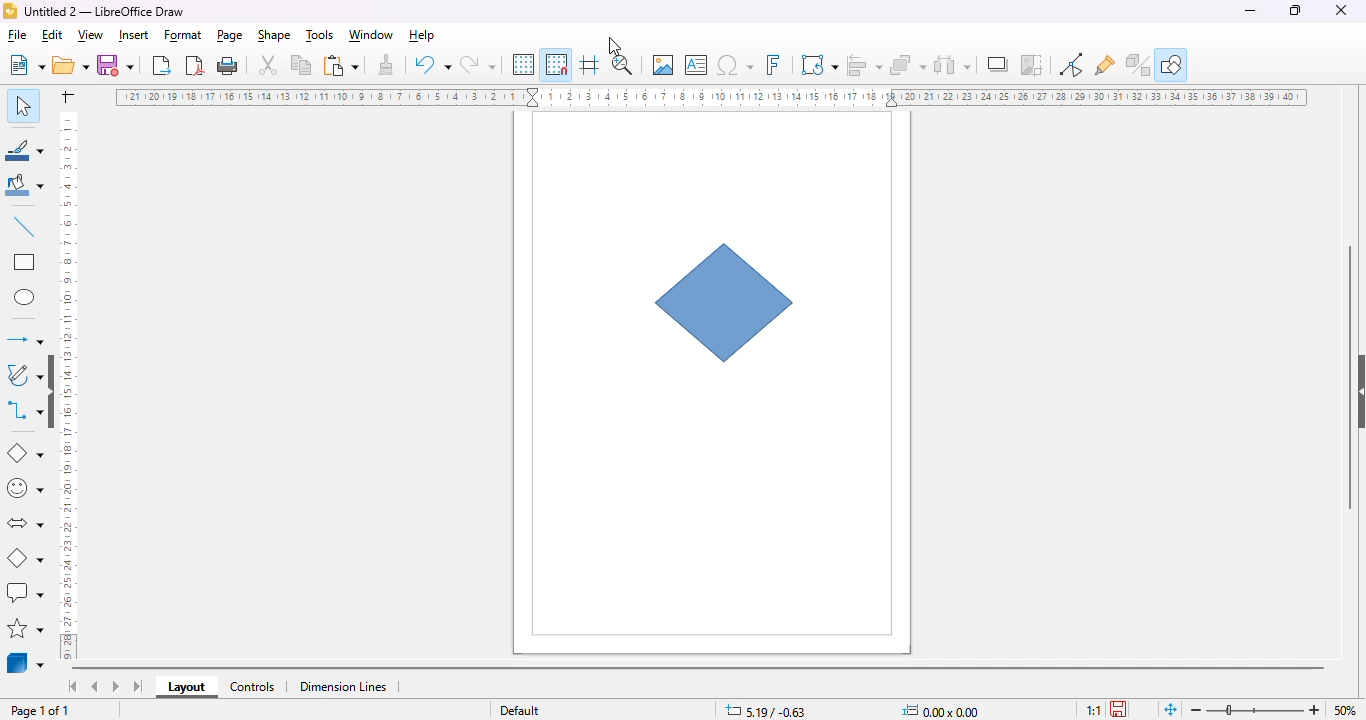 The width and height of the screenshot is (1366, 720). Describe the element at coordinates (557, 64) in the screenshot. I see `snap to grid` at that location.